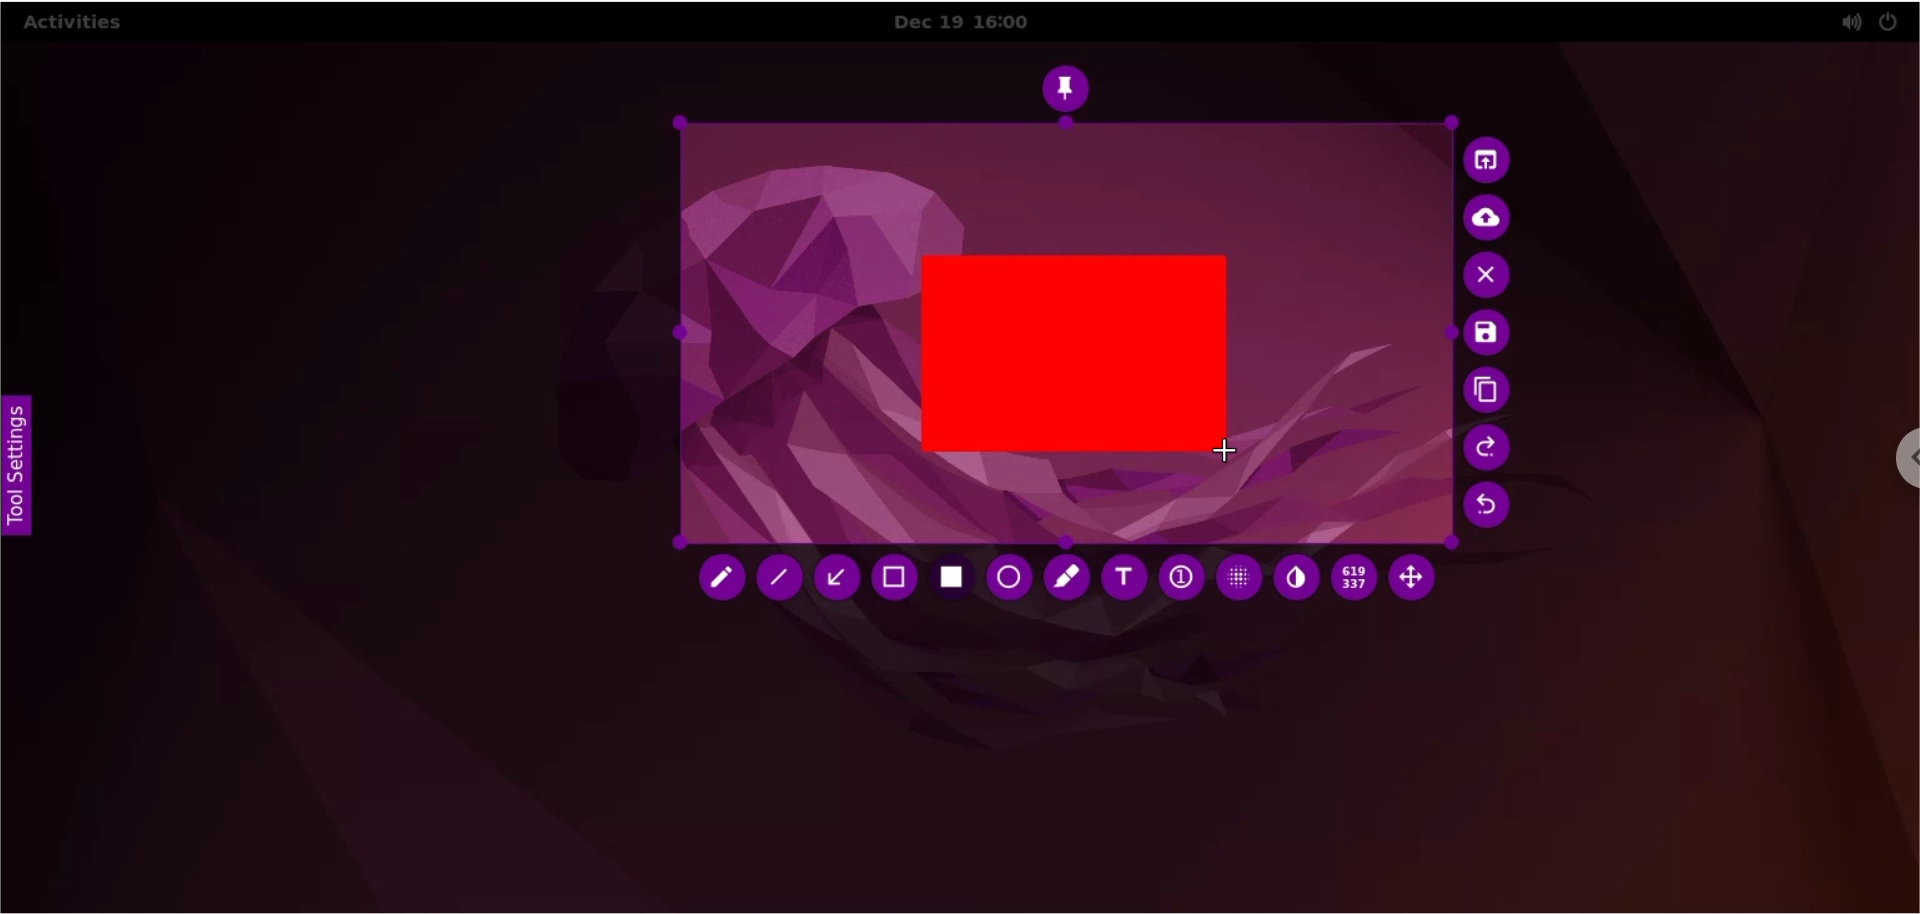 The image size is (1920, 914). I want to click on move selection, so click(1418, 581).